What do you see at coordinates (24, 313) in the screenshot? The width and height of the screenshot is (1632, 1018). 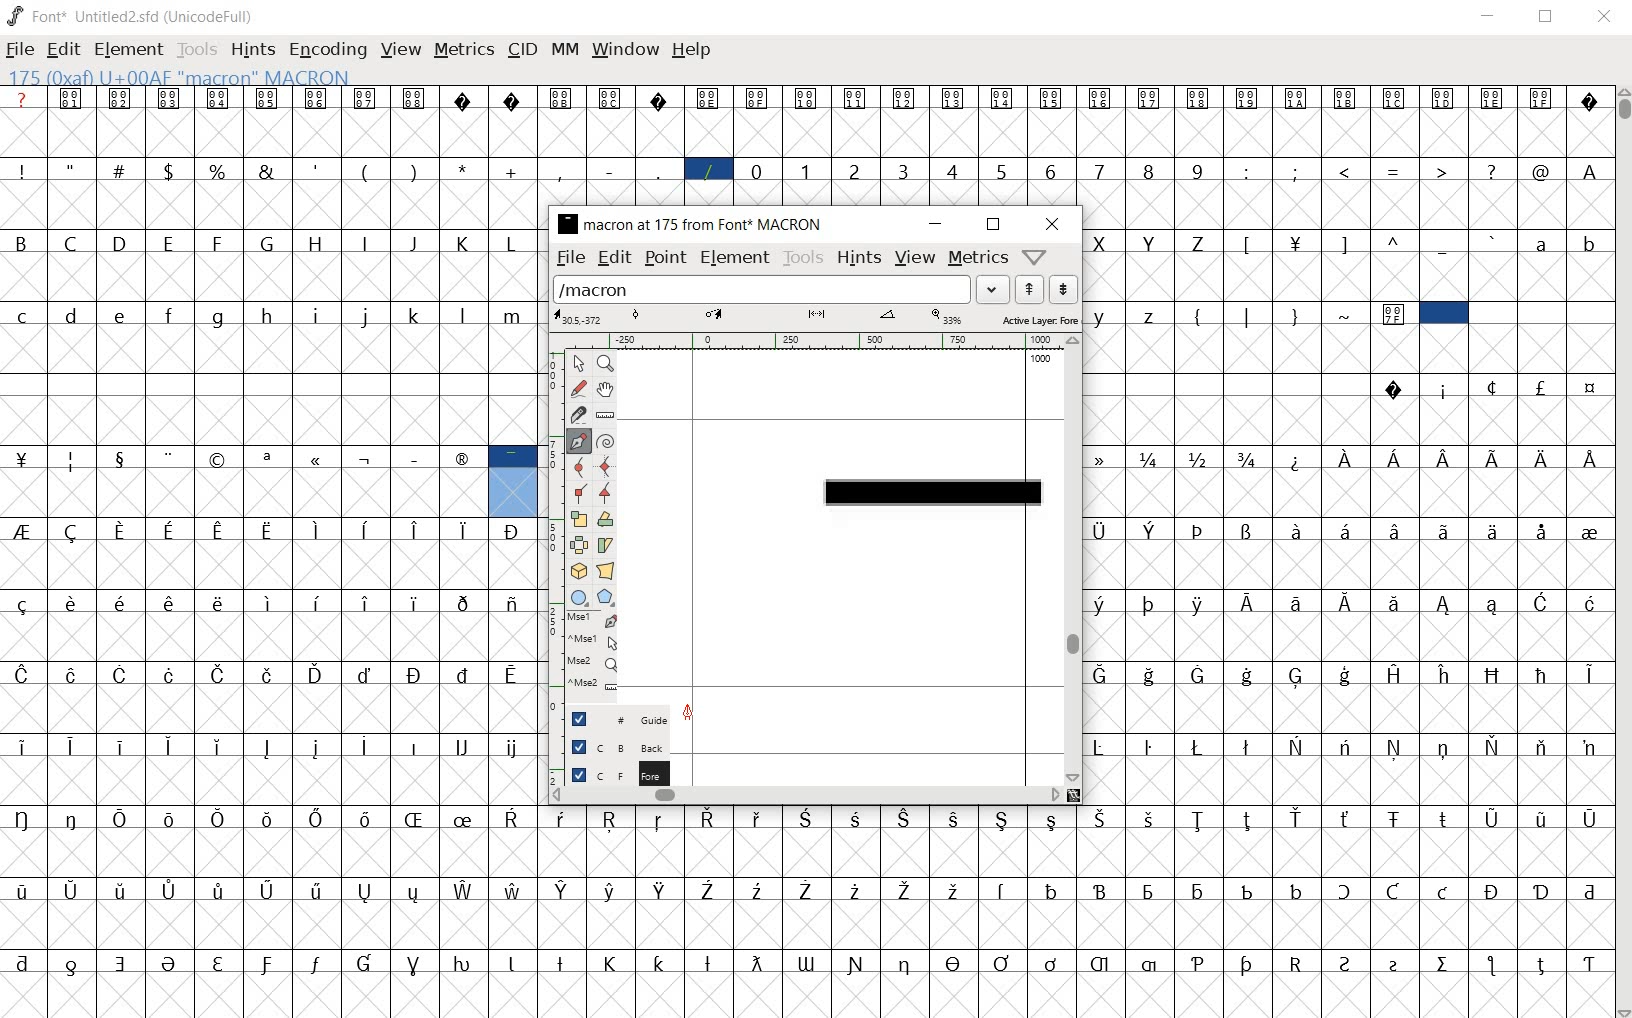 I see `c` at bounding box center [24, 313].